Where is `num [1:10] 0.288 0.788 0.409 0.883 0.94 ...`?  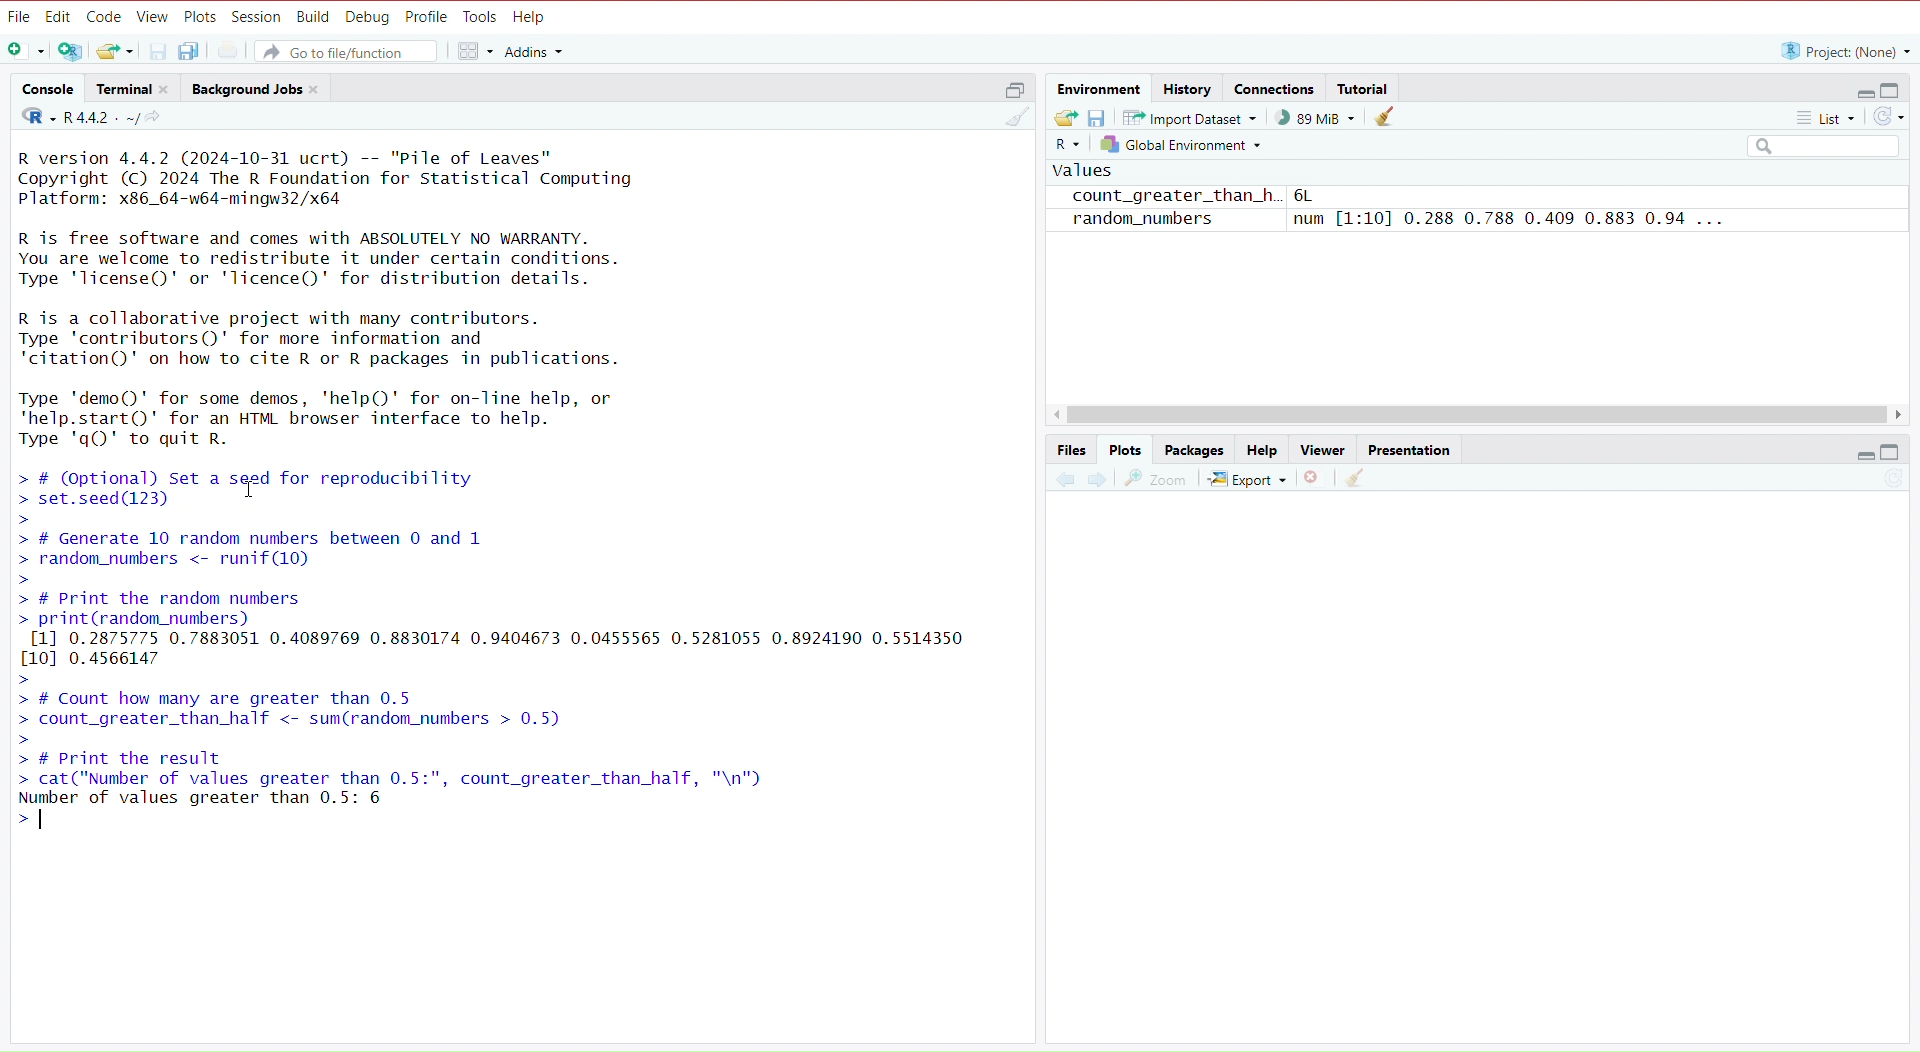
num [1:10] 0.288 0.788 0.409 0.883 0.94 ... is located at coordinates (1519, 219).